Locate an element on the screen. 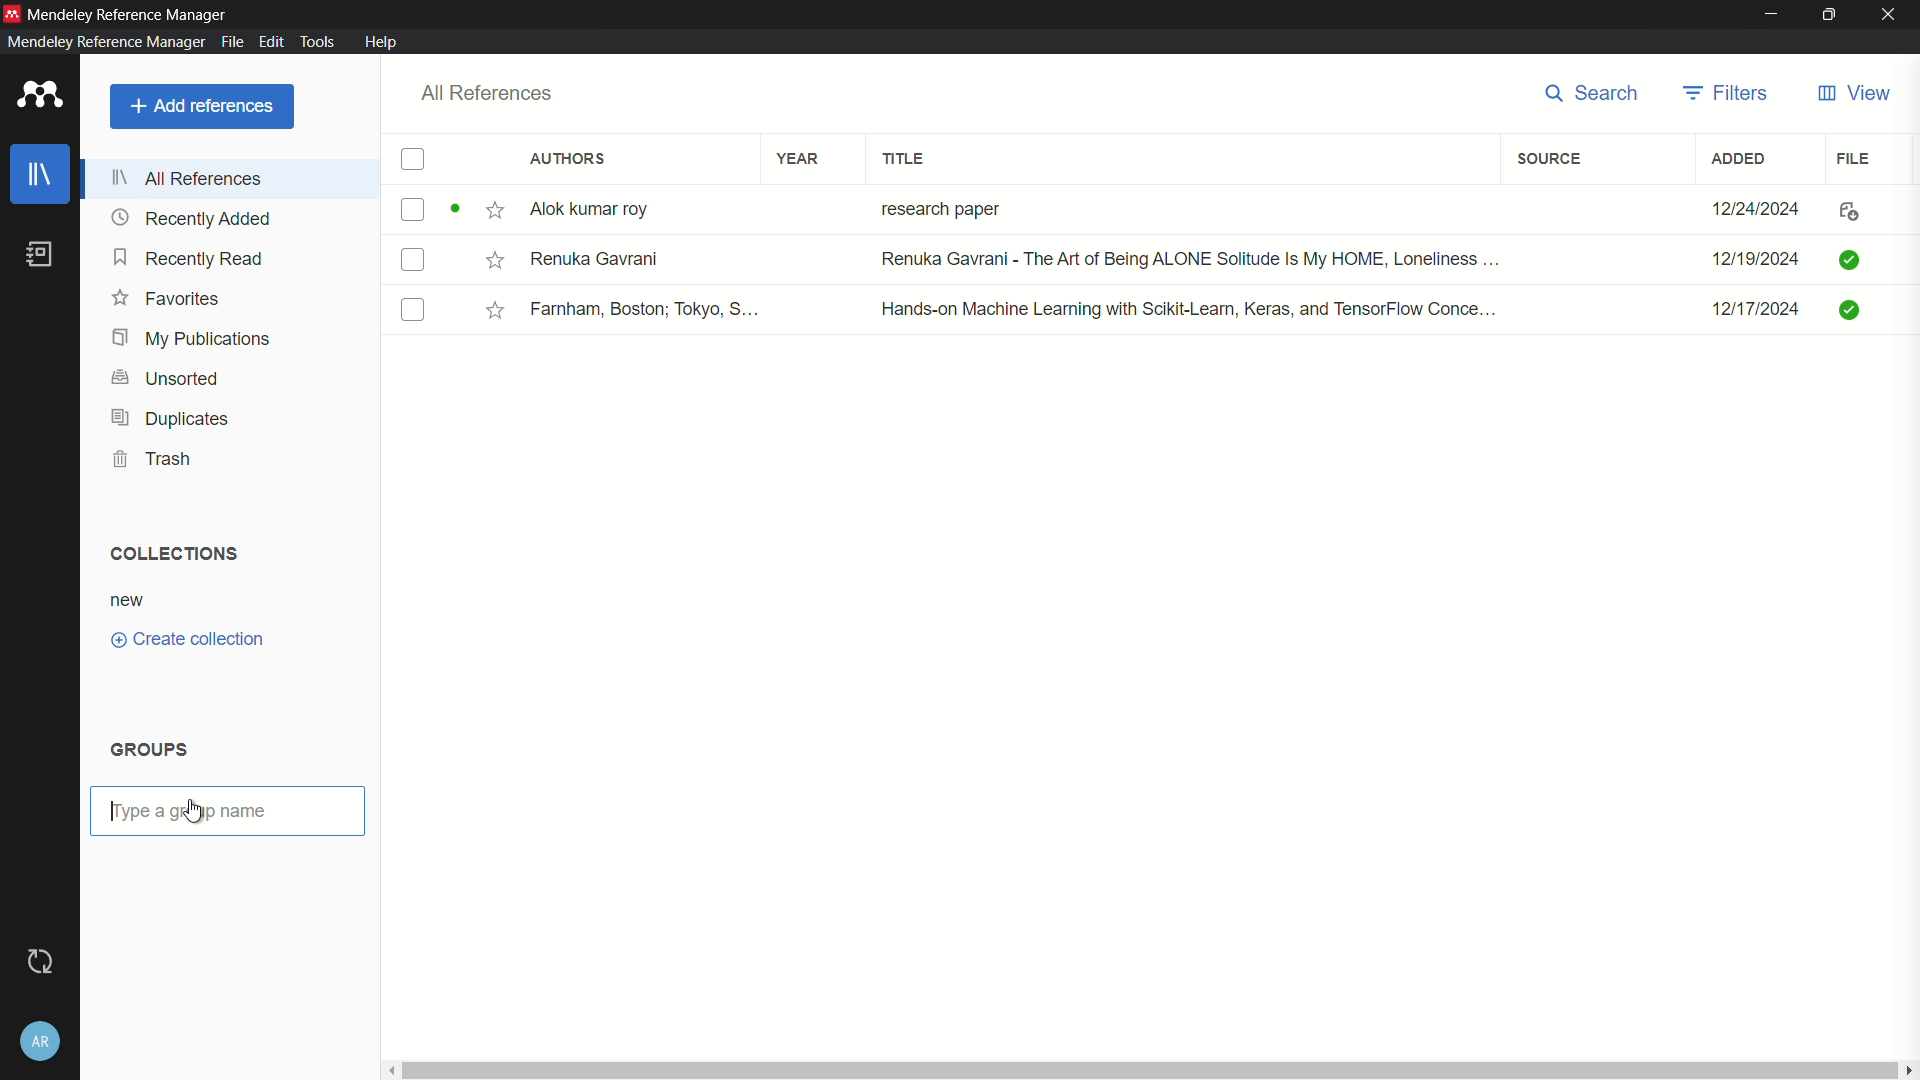 The height and width of the screenshot is (1080, 1920). Star is located at coordinates (478, 211).